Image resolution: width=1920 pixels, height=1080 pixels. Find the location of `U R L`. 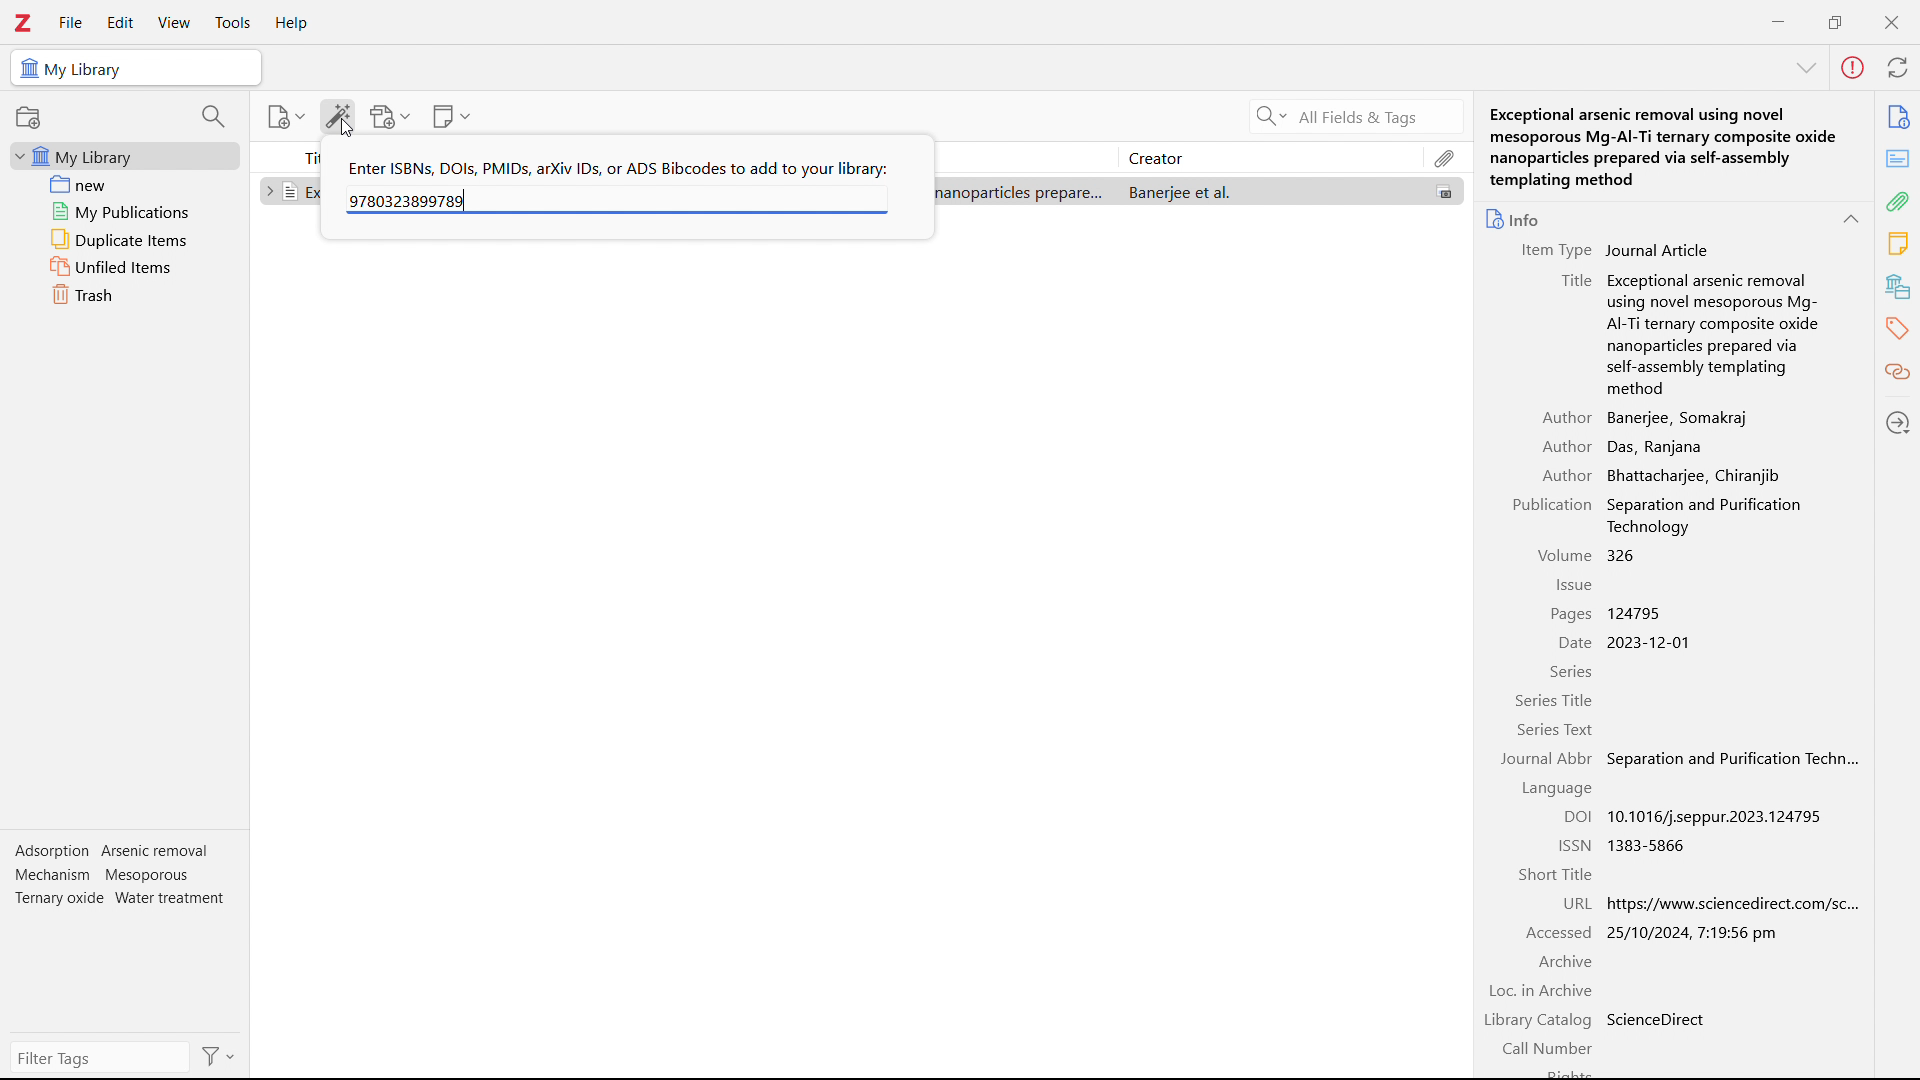

U R L is located at coordinates (1578, 903).